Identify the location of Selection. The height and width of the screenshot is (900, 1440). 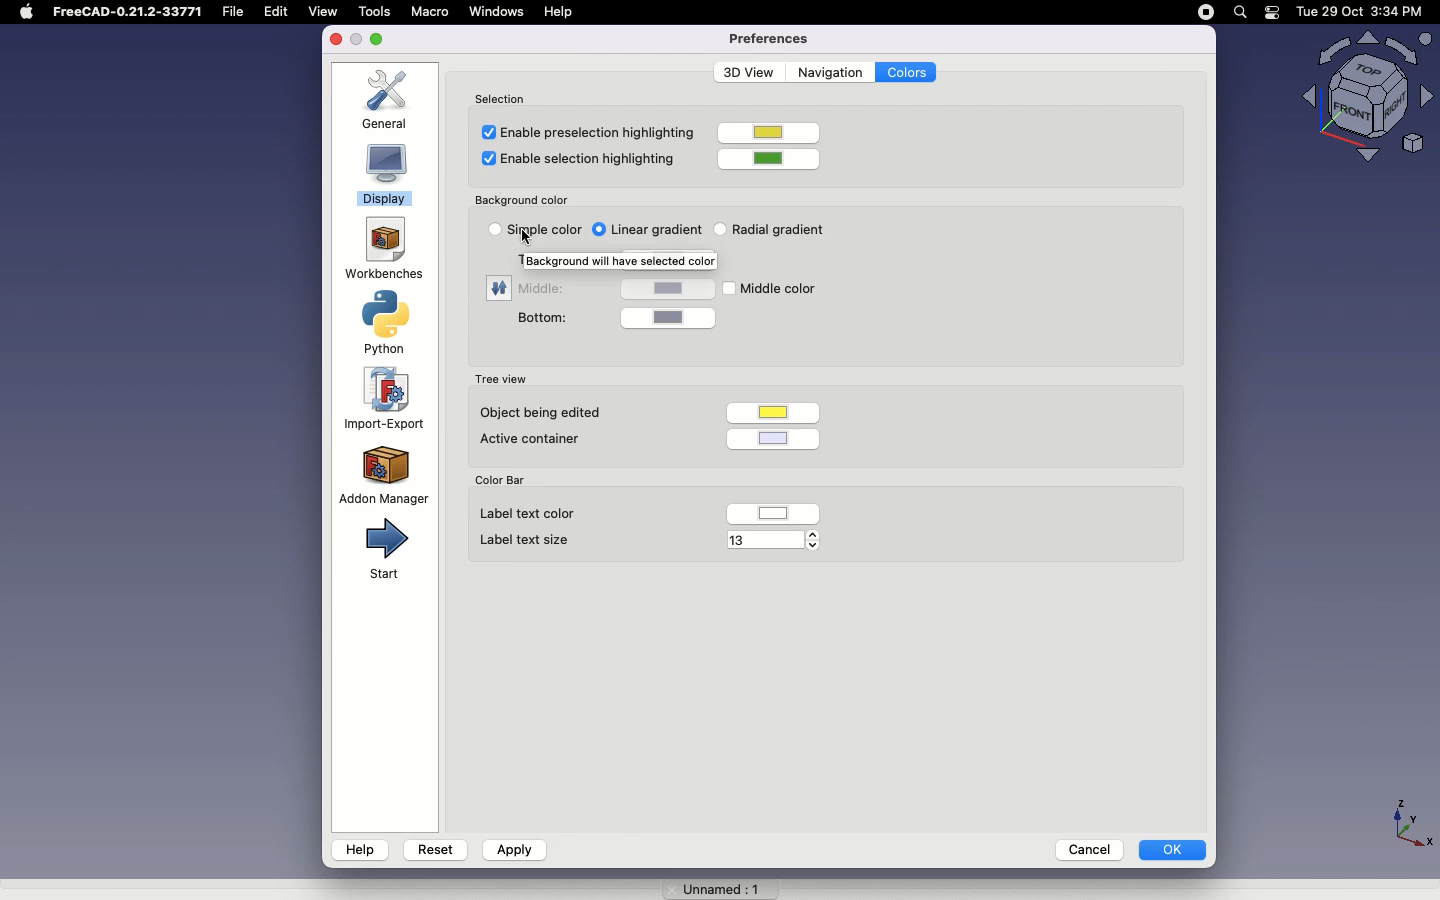
(505, 96).